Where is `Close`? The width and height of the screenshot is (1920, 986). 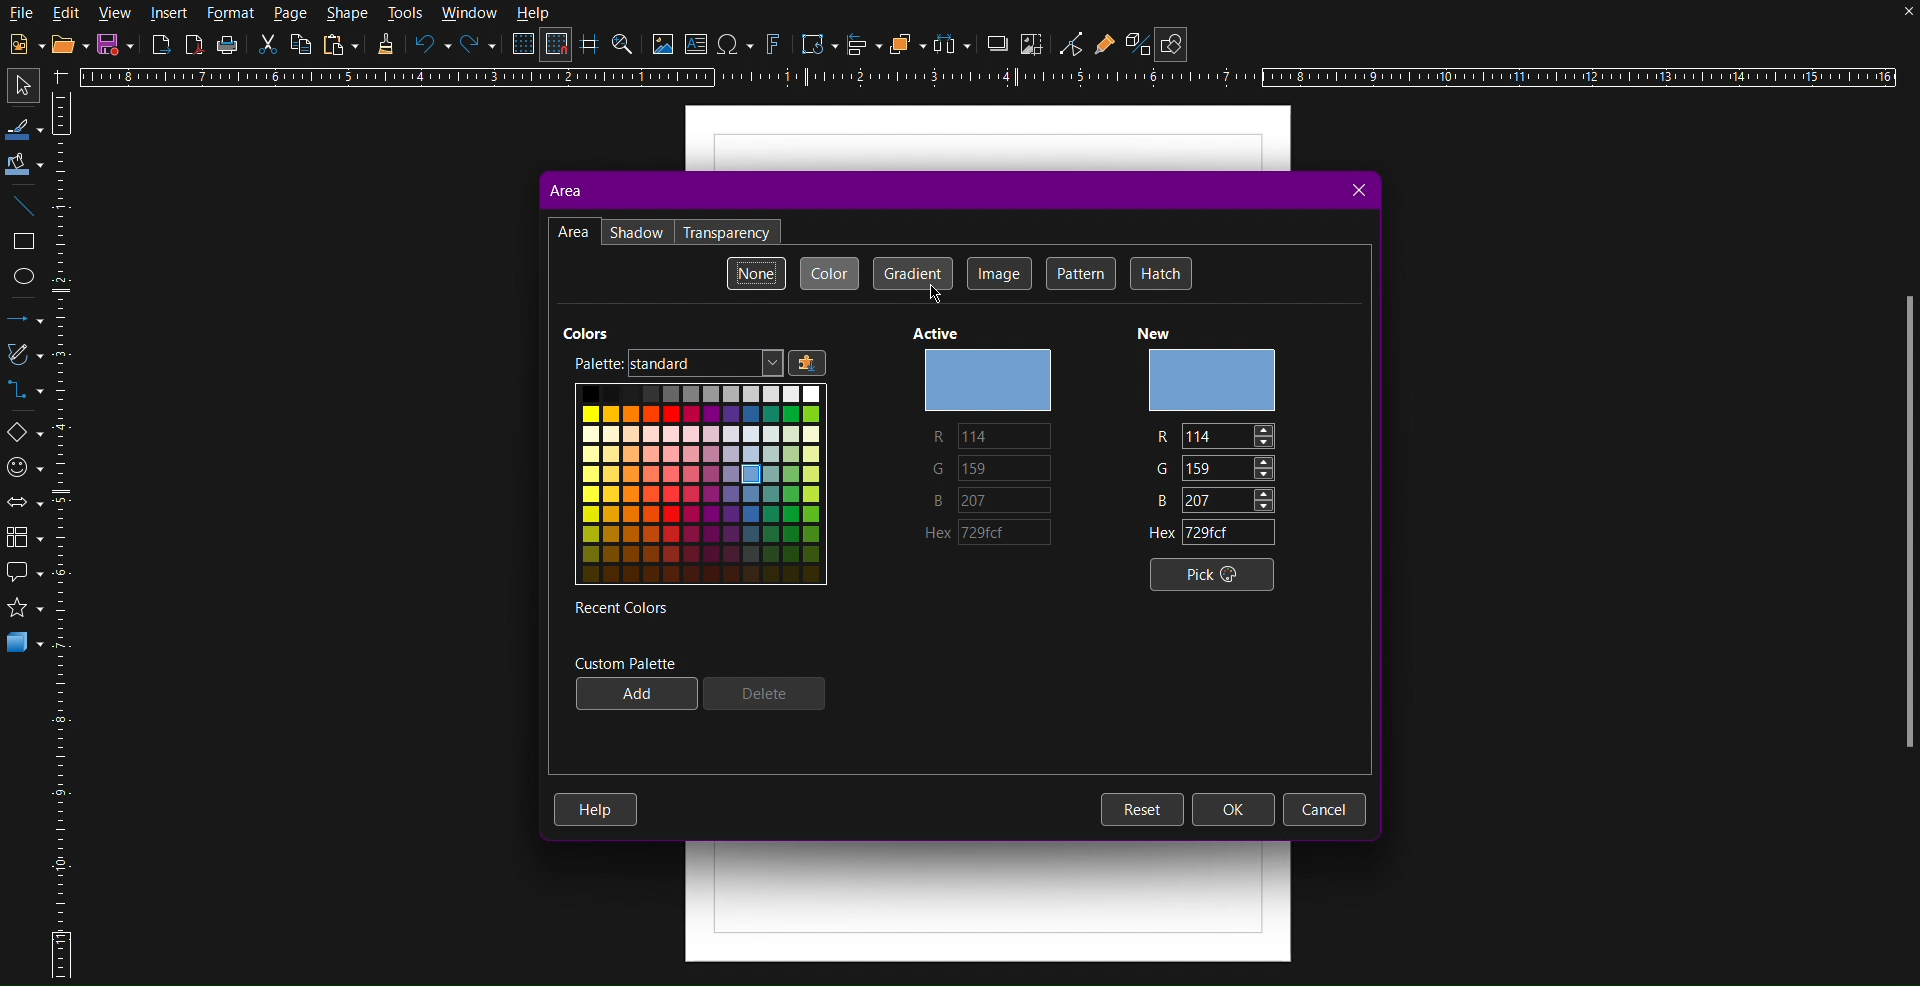 Close is located at coordinates (1356, 192).